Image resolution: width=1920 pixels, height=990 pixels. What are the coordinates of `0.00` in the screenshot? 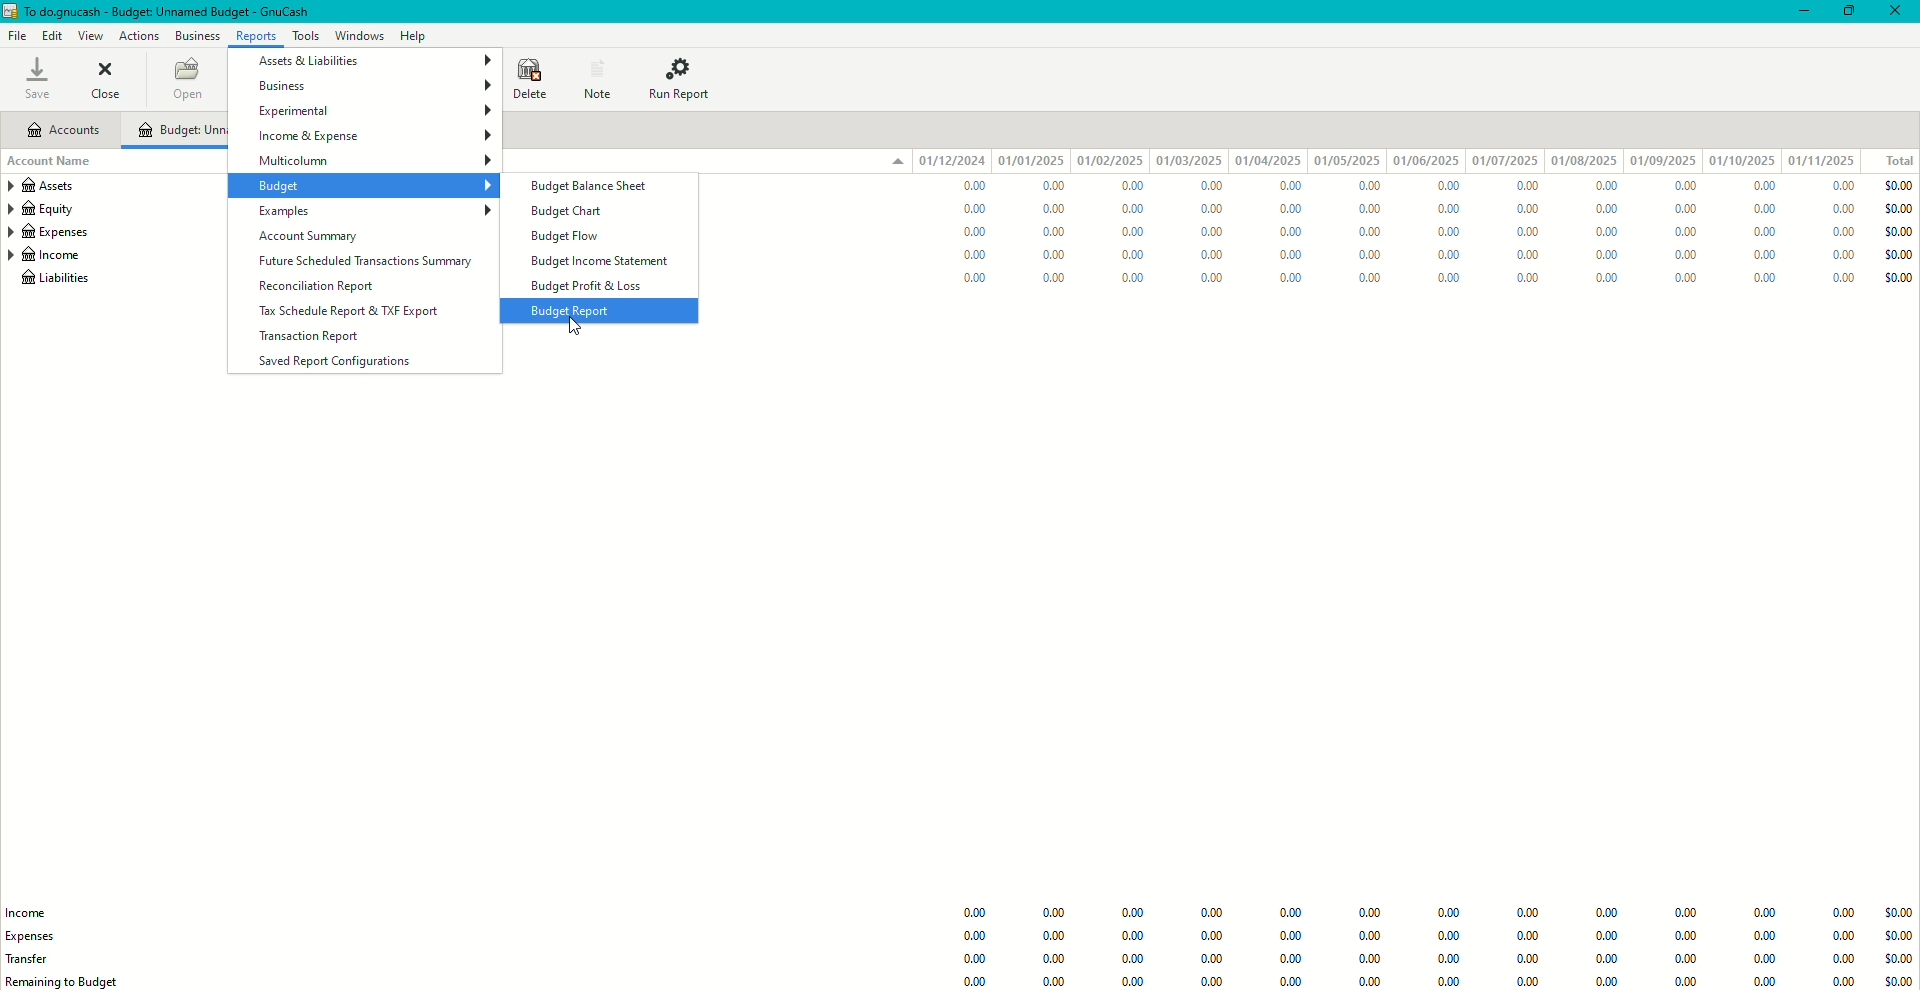 It's located at (1294, 980).